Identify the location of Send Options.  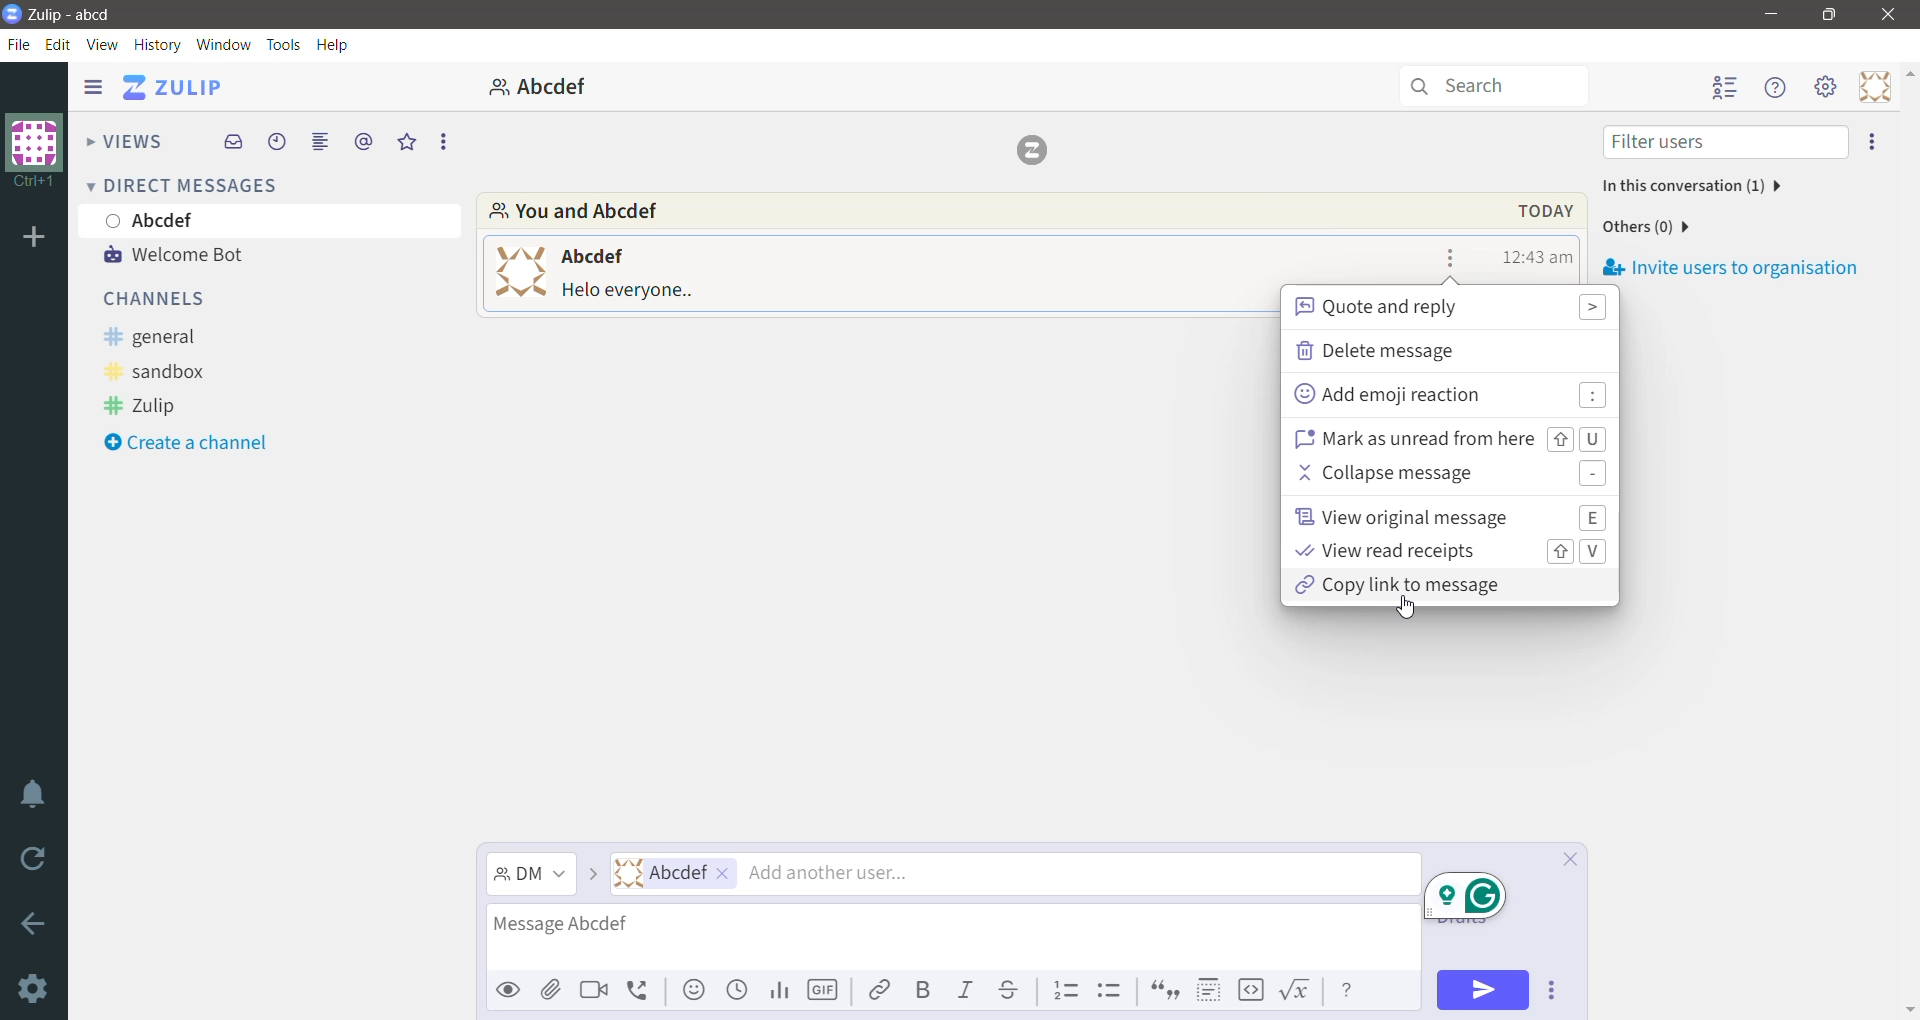
(1551, 989).